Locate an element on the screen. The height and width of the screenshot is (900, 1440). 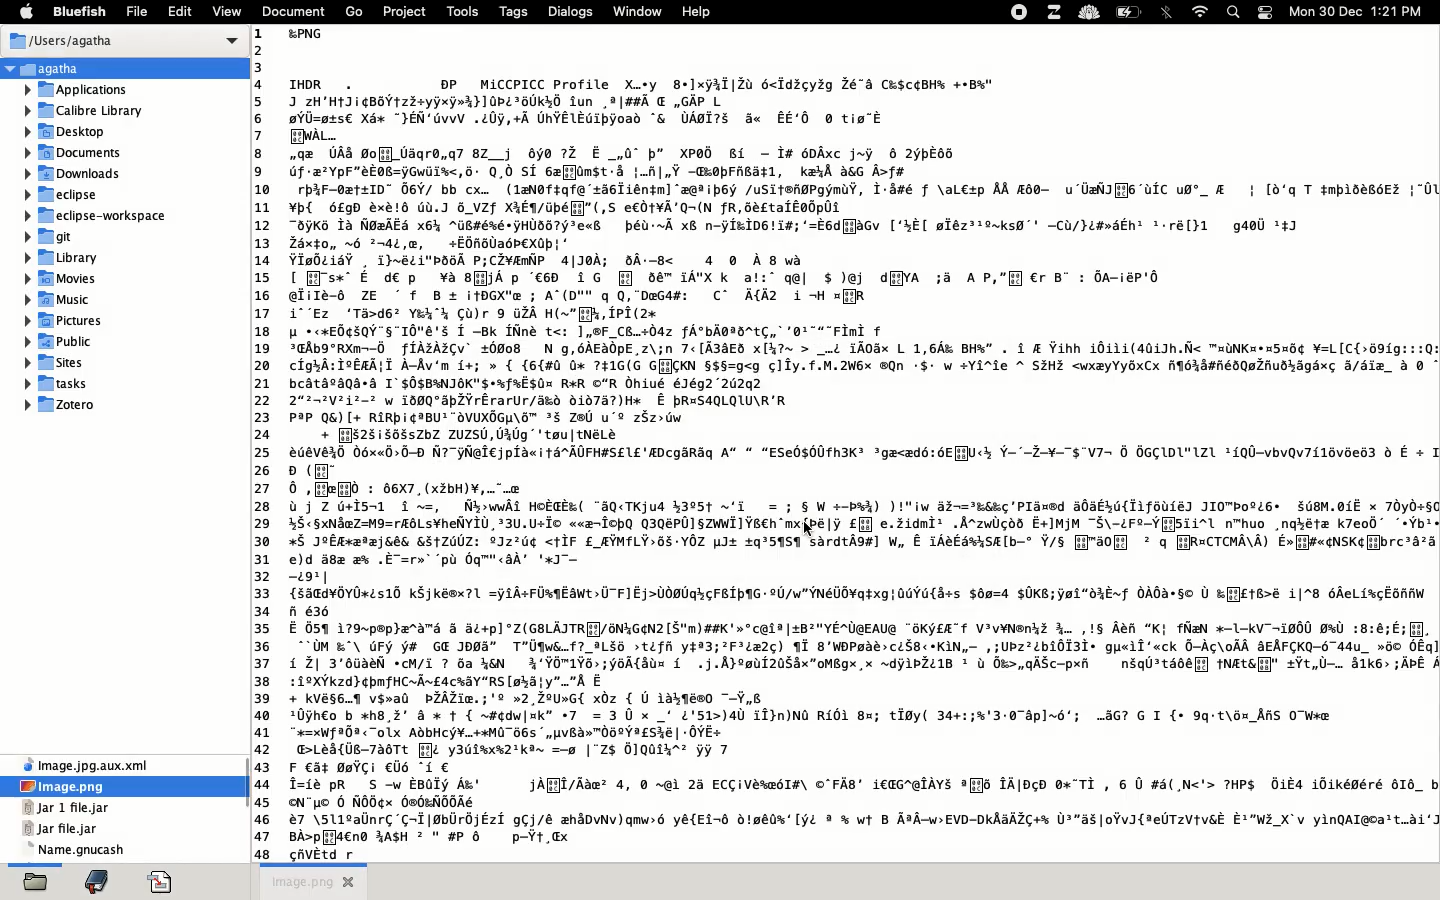
bluetooth is located at coordinates (1168, 12).